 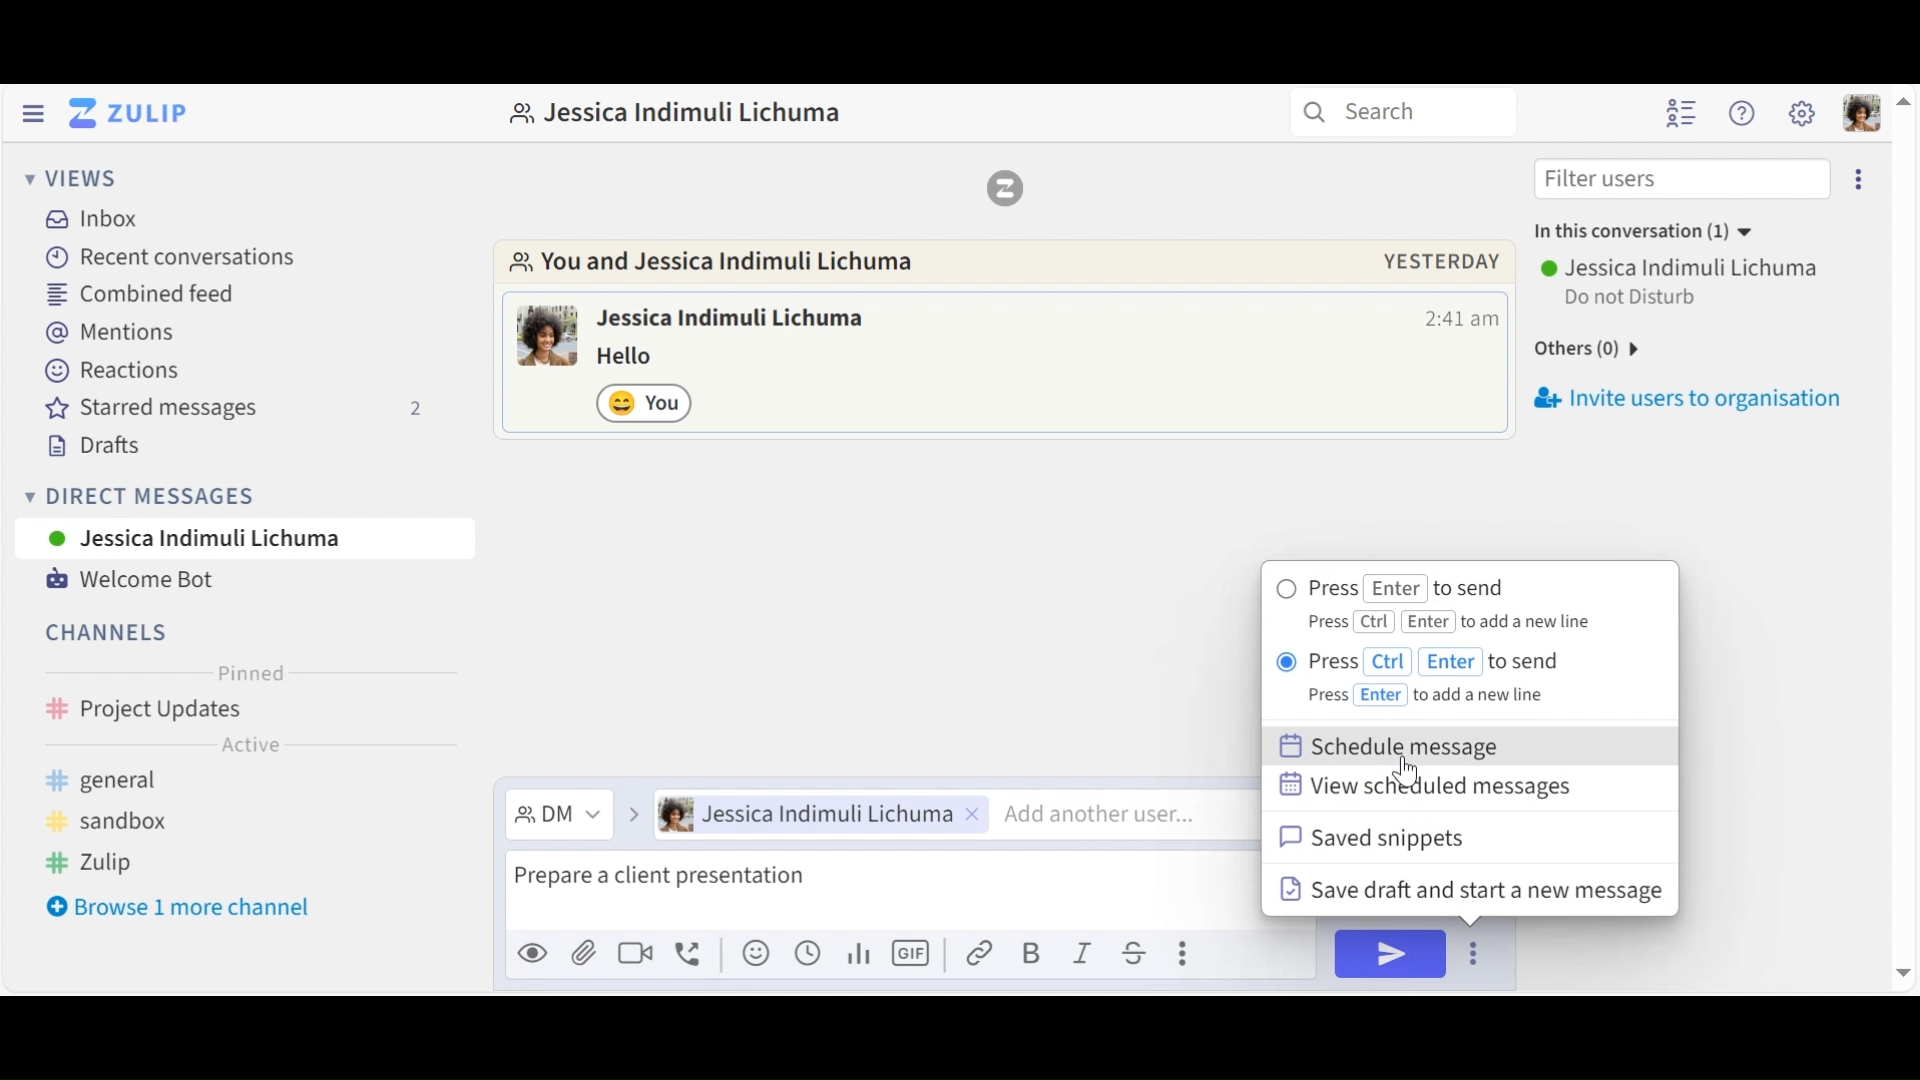 I want to click on Add GIF, so click(x=914, y=953).